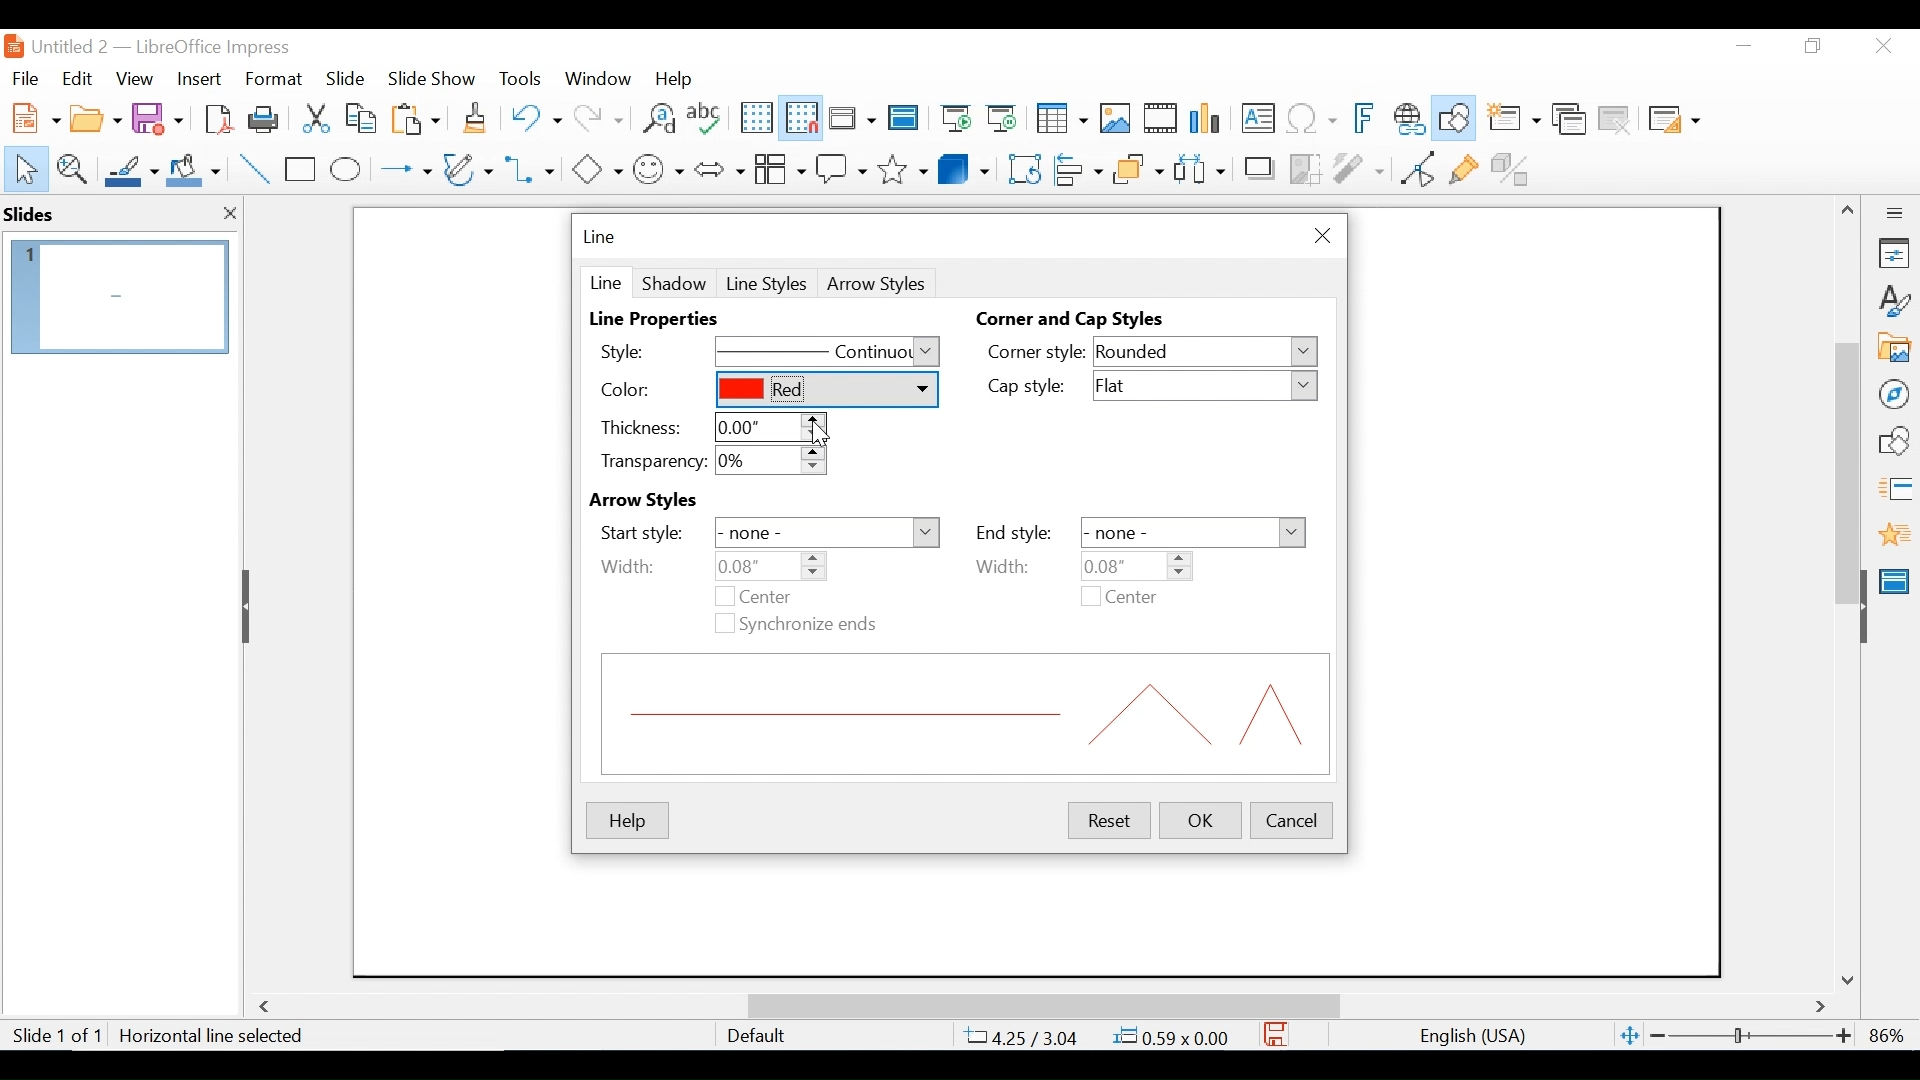  I want to click on Find and Replace, so click(658, 118).